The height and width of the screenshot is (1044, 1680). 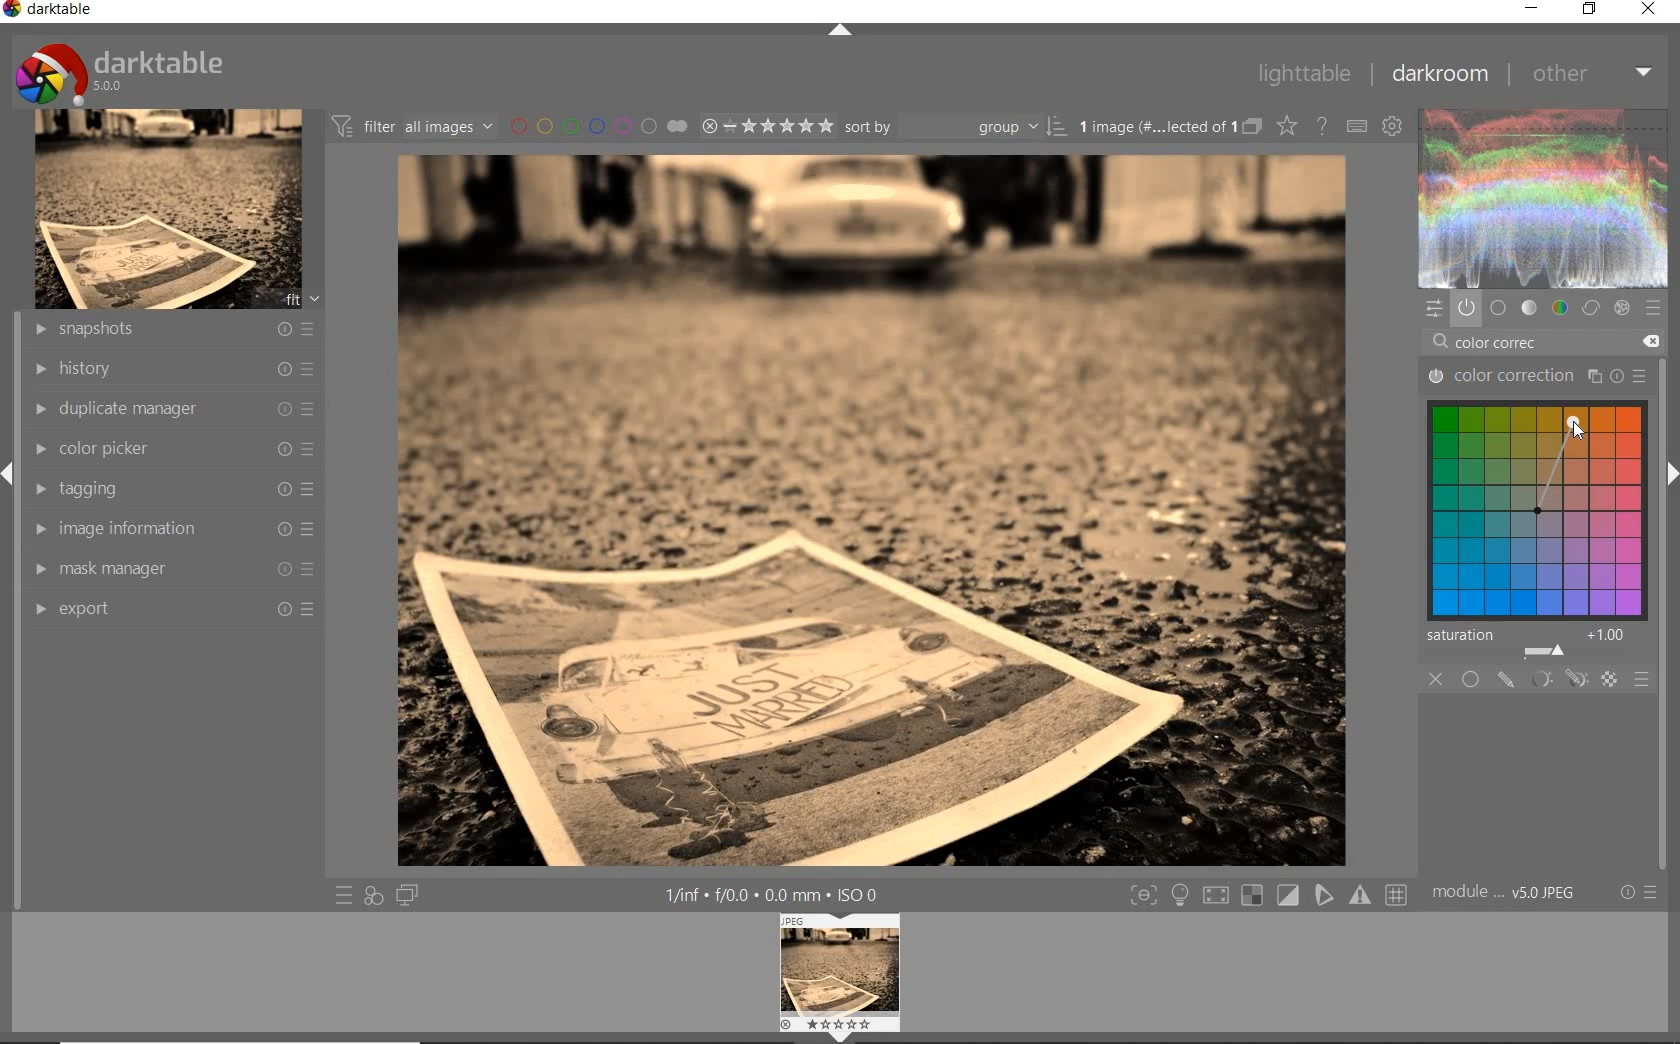 I want to click on wave form, so click(x=1544, y=201).